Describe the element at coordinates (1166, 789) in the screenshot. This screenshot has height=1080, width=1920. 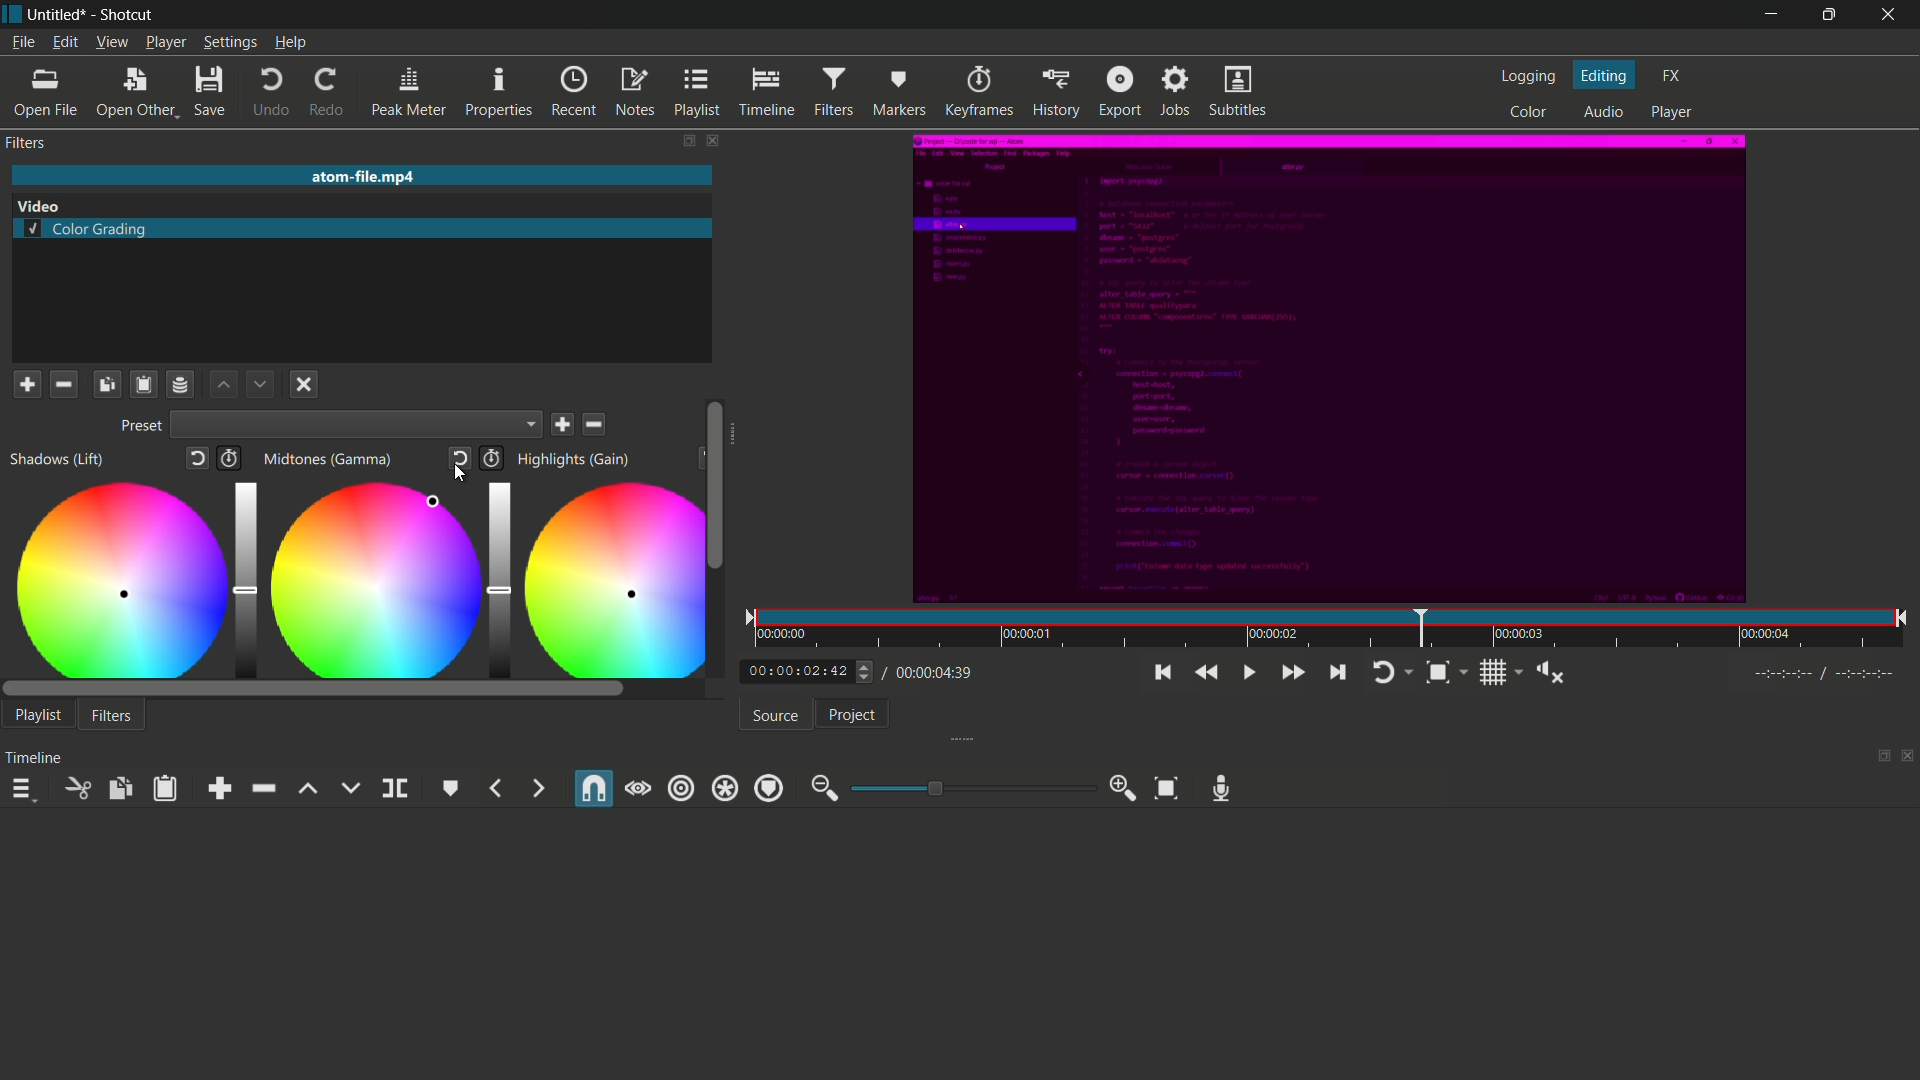
I see `zoom timeline to fit` at that location.